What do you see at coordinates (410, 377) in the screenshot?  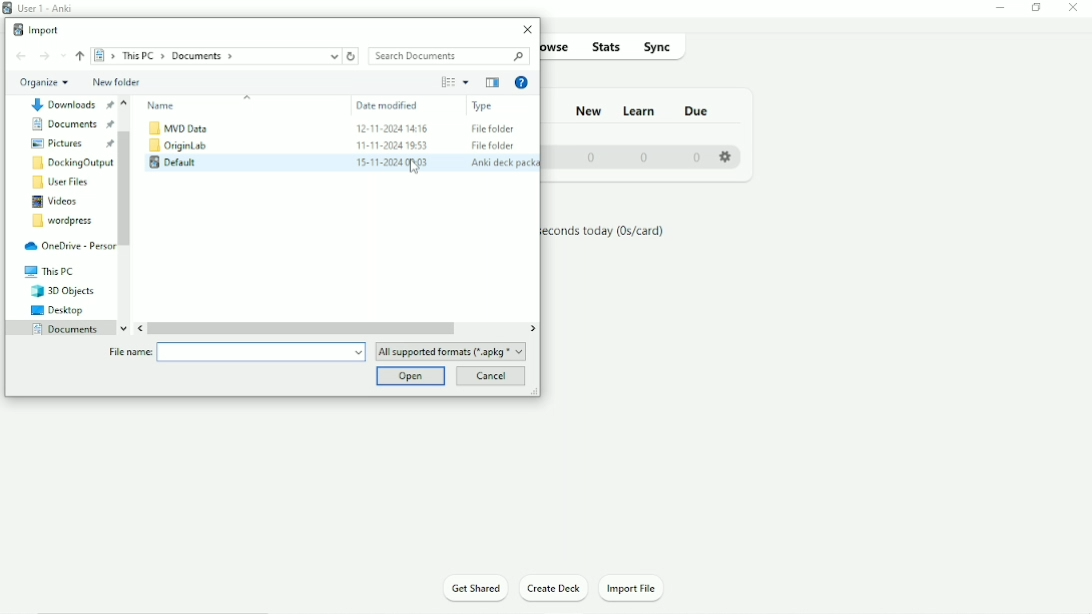 I see `Open` at bounding box center [410, 377].